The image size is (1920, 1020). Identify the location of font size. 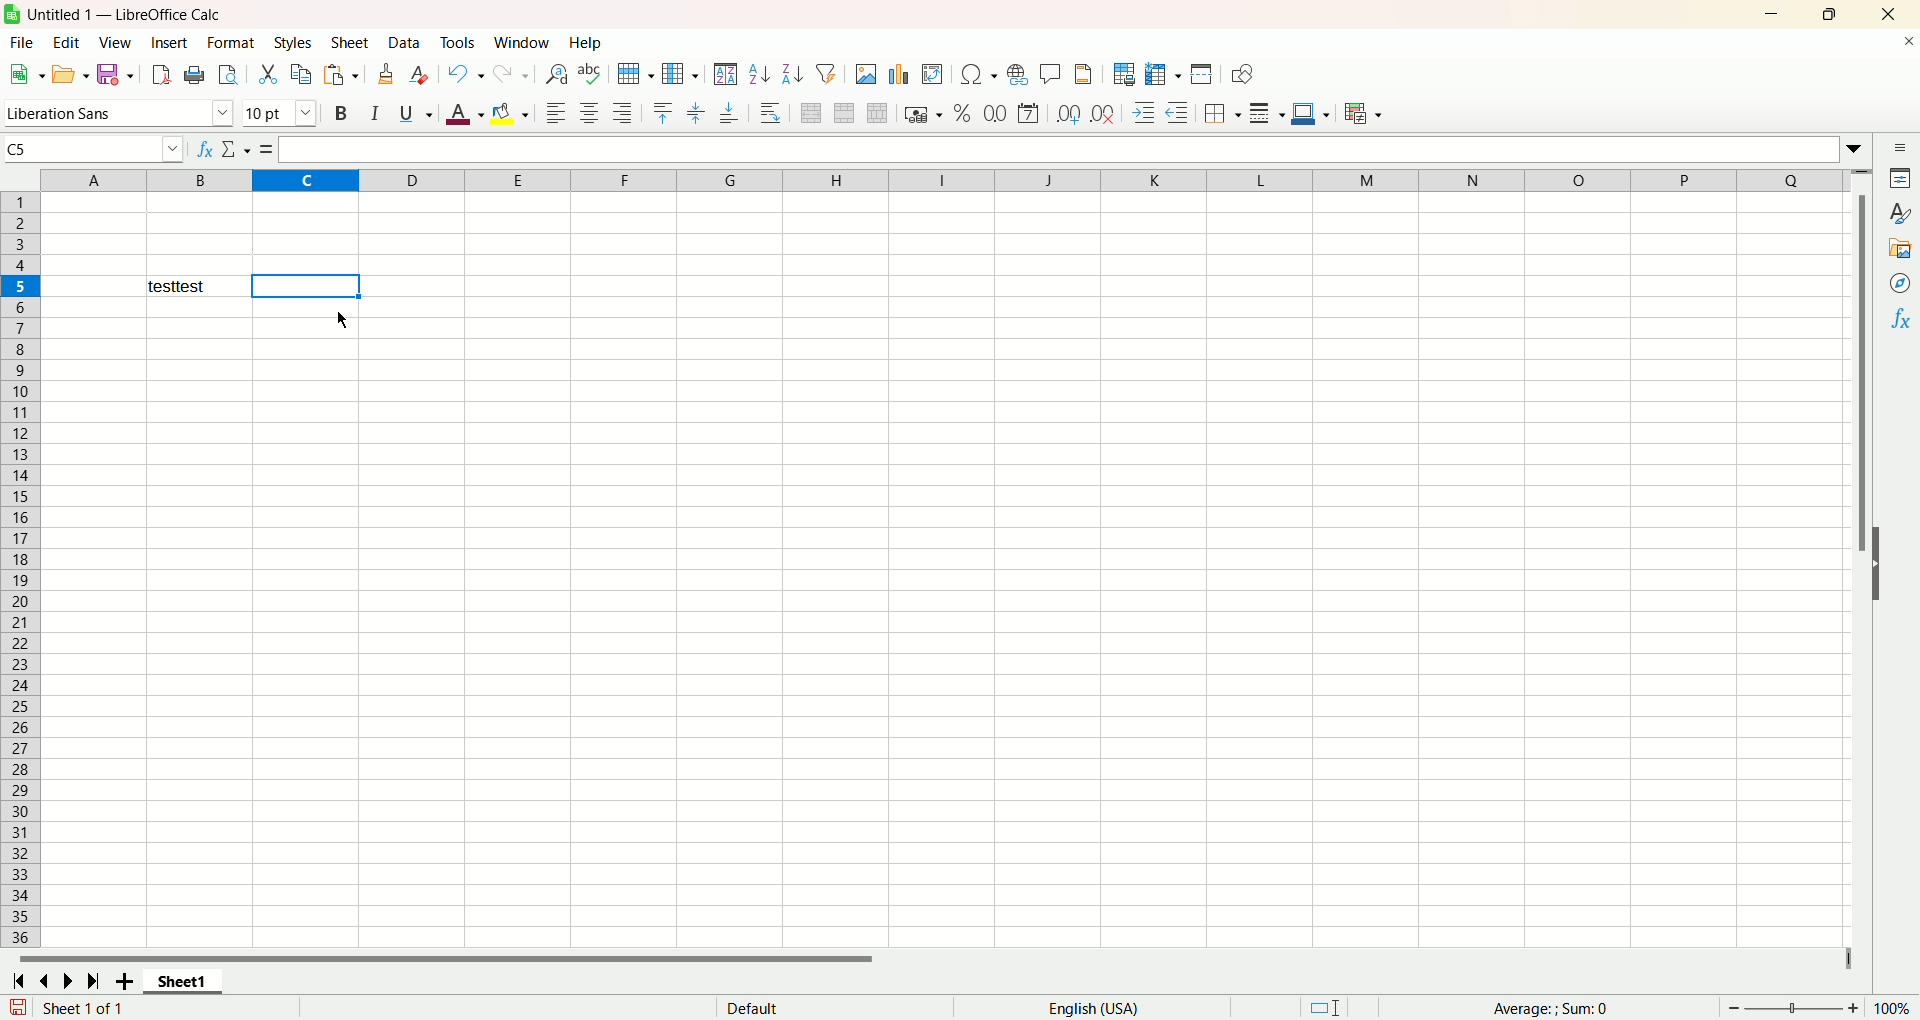
(281, 115).